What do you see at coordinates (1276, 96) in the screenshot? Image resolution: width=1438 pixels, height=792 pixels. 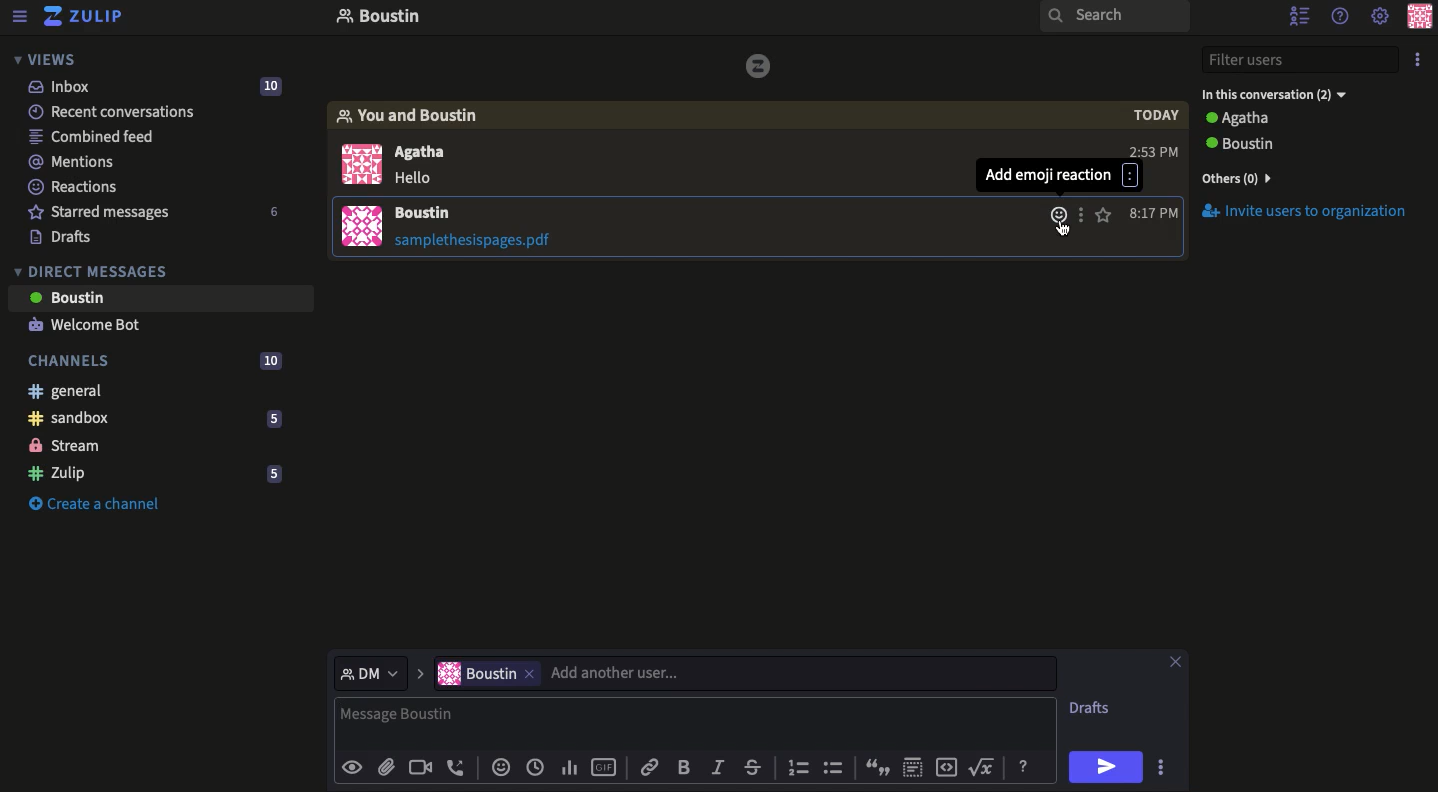 I see `In the conversation` at bounding box center [1276, 96].